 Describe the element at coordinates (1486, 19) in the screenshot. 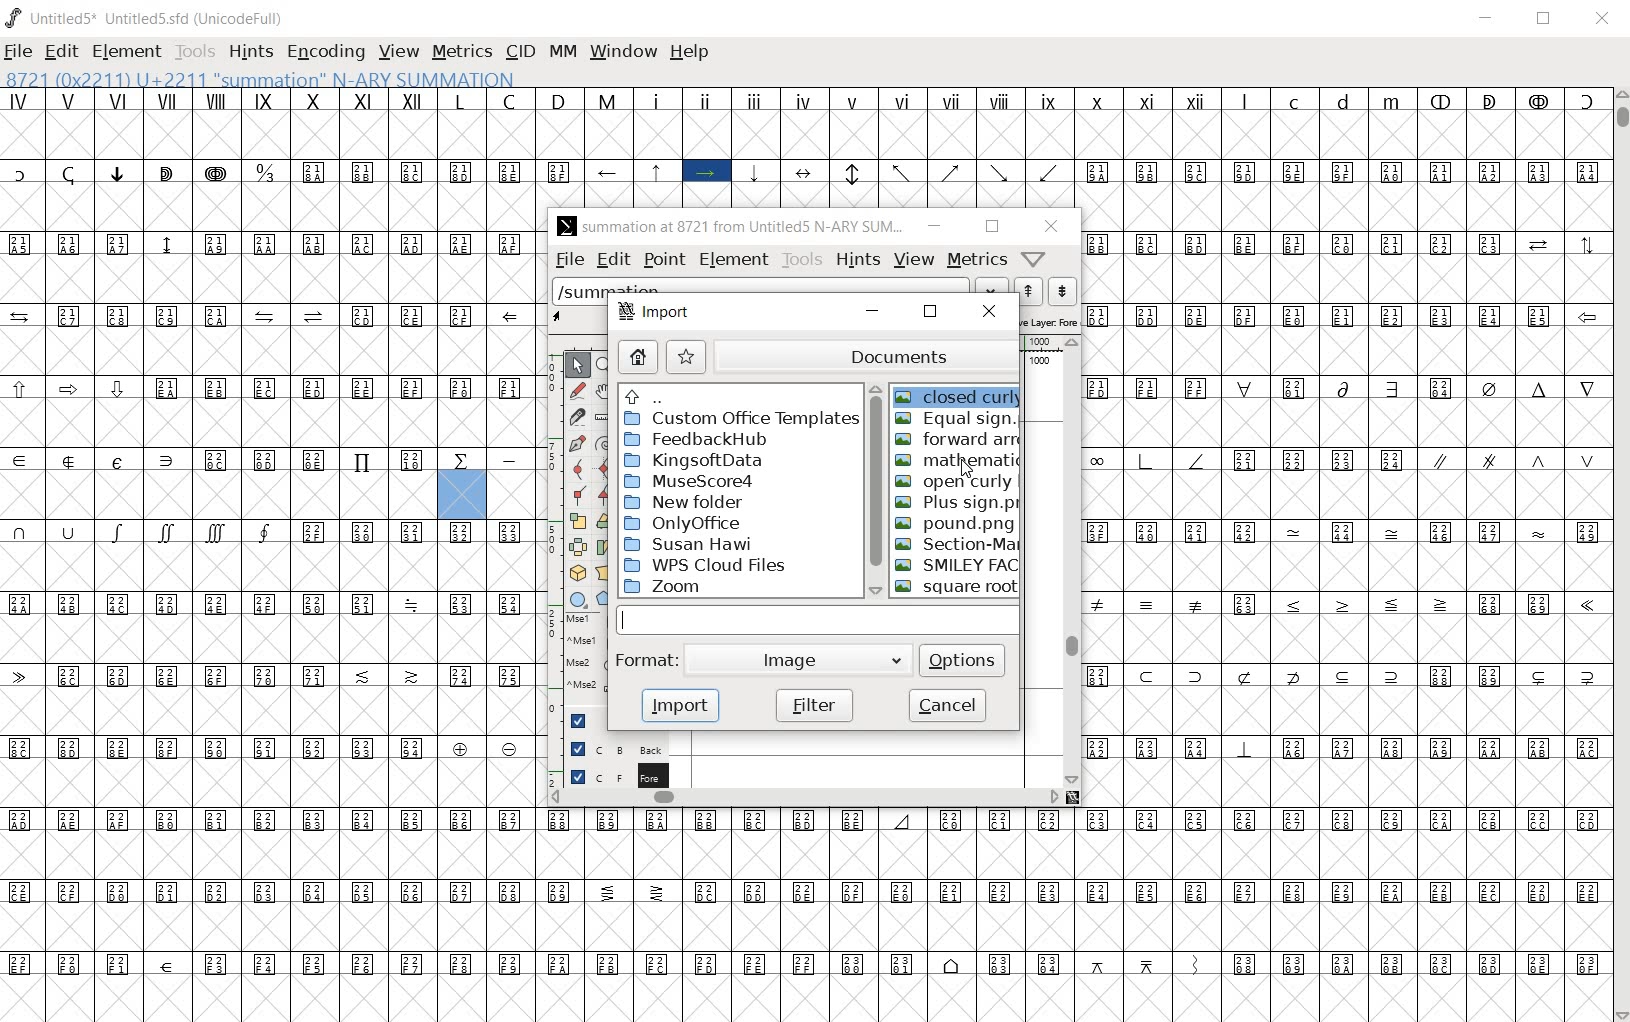

I see `MINIMIZE` at that location.